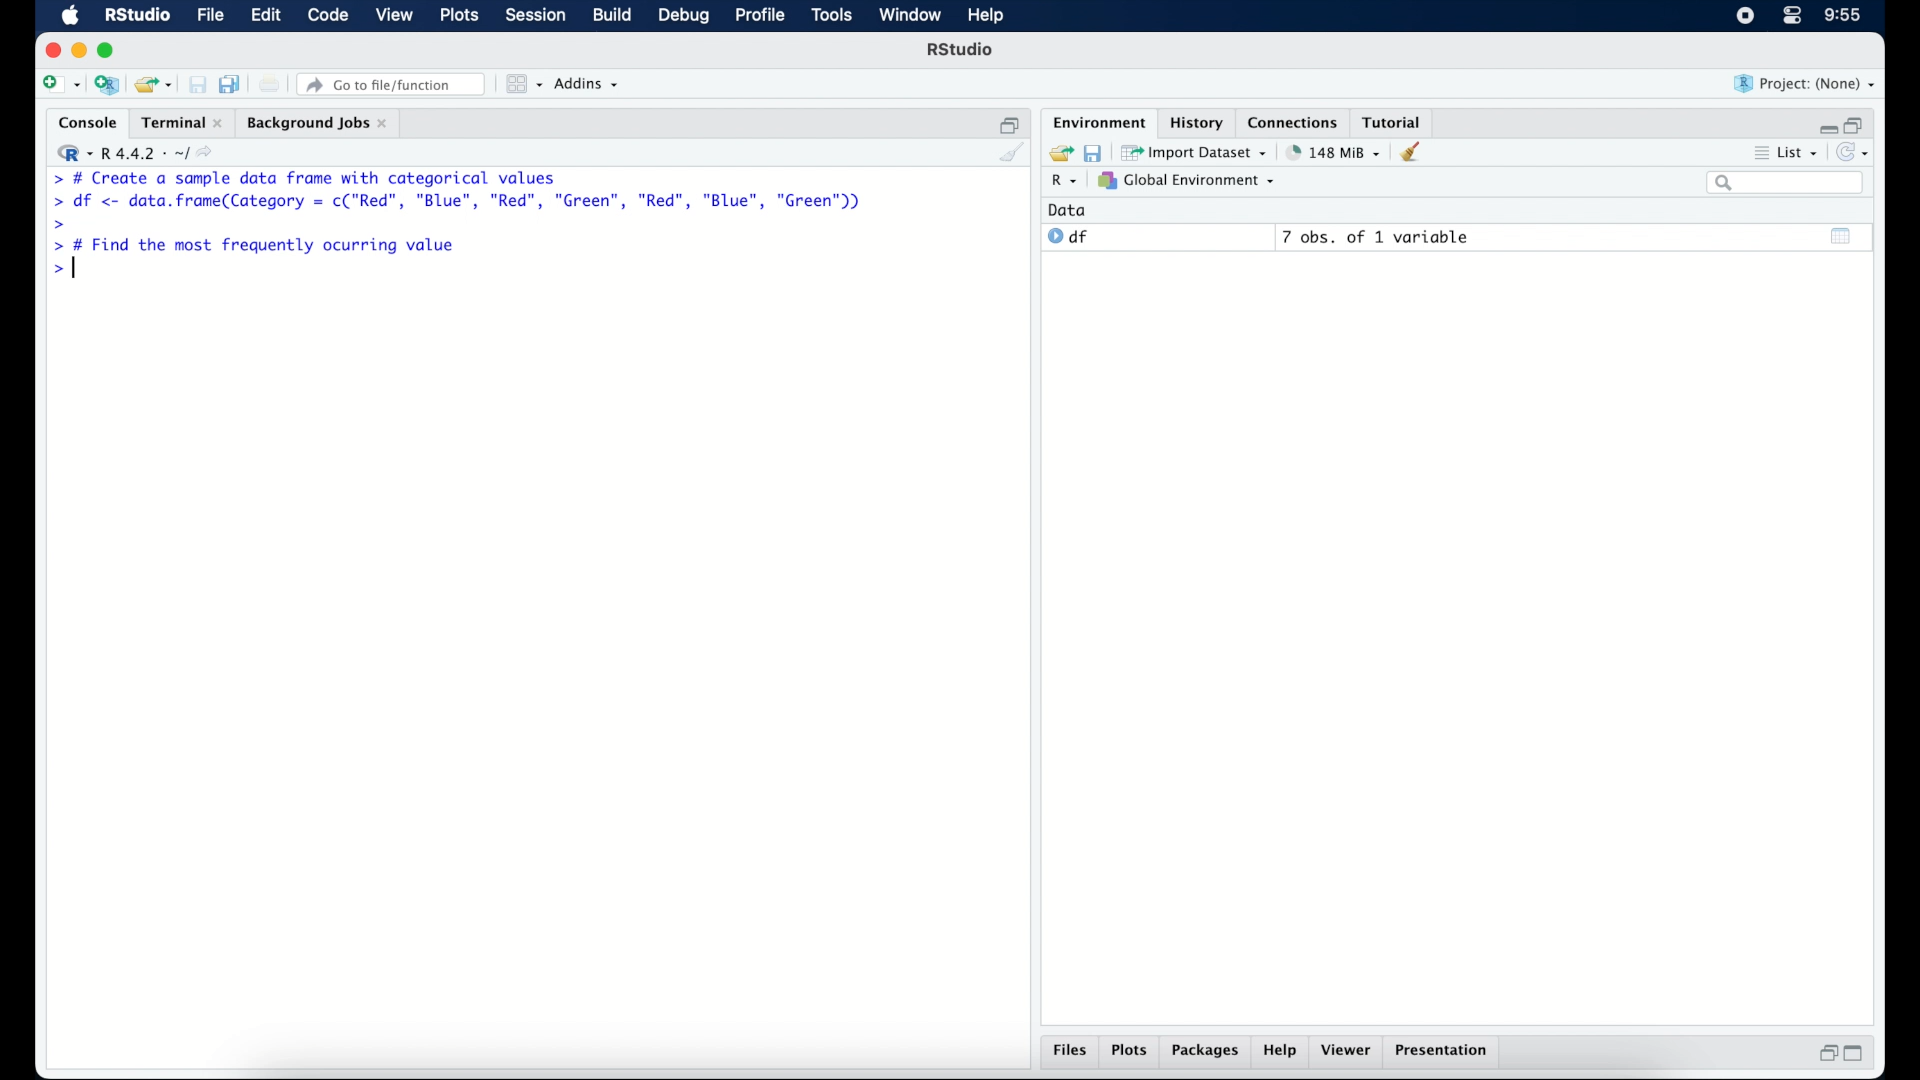  Describe the element at coordinates (1068, 182) in the screenshot. I see `R` at that location.